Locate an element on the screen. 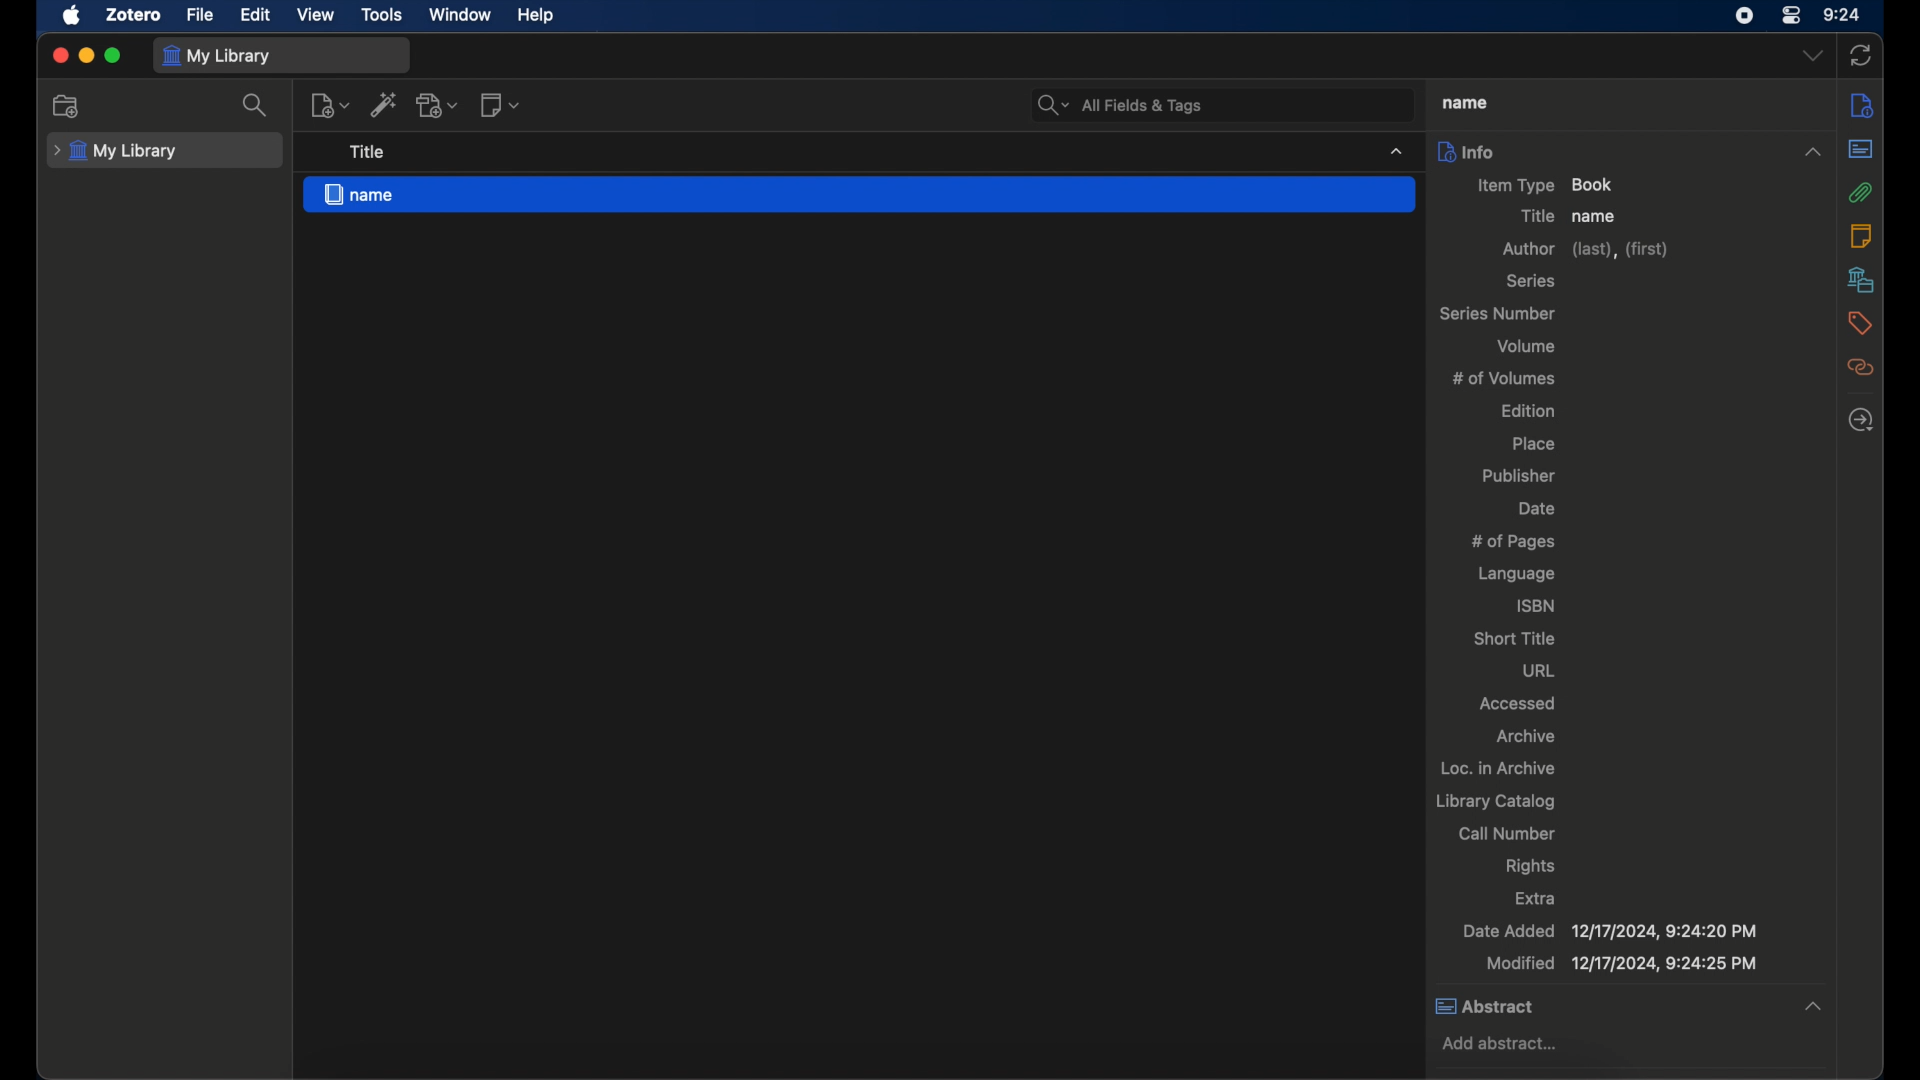 The image size is (1920, 1080). rights is located at coordinates (1530, 865).